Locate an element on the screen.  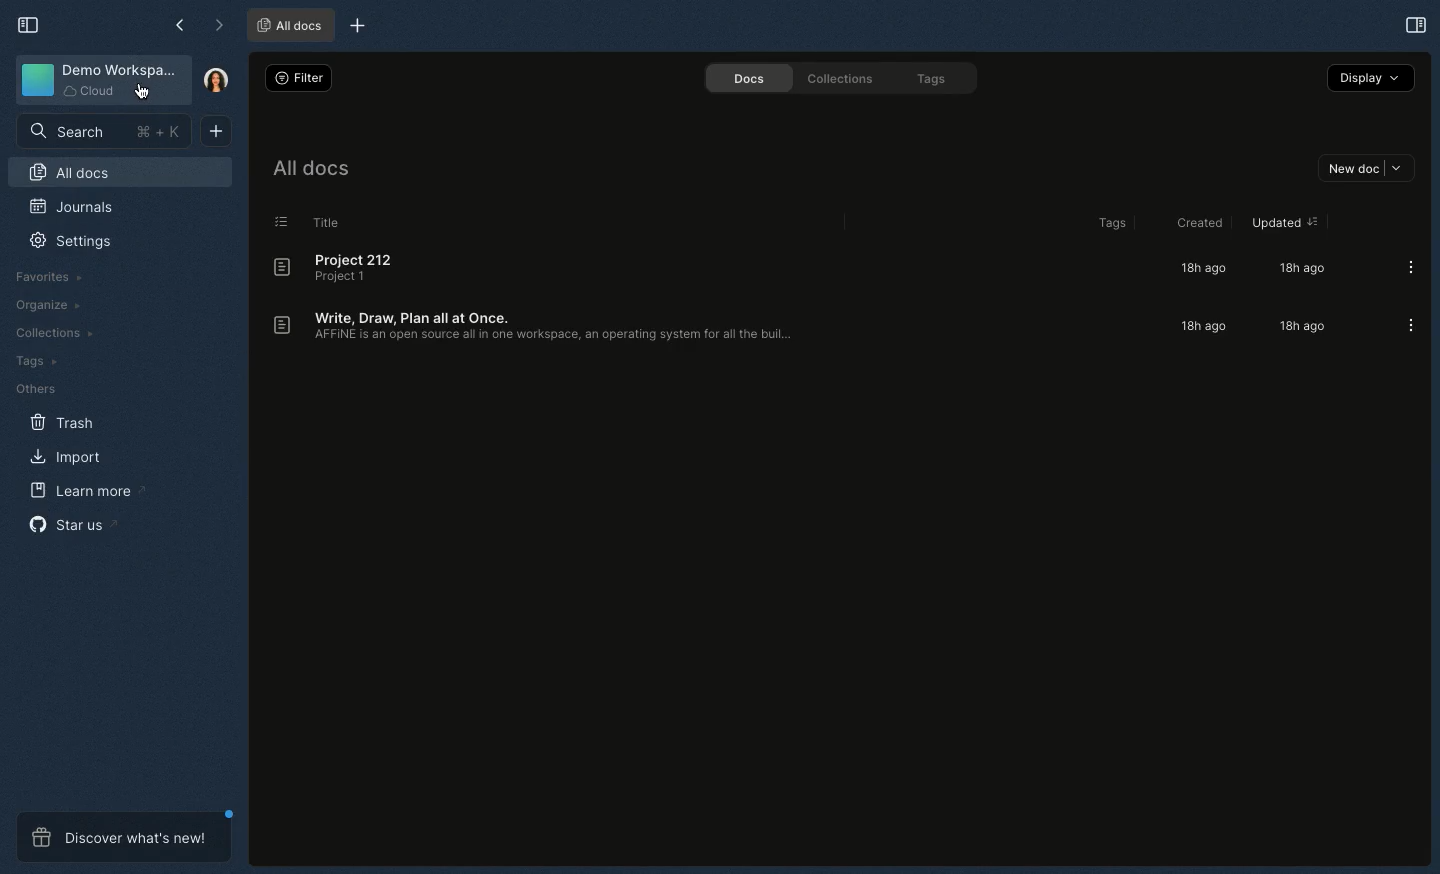
List view is located at coordinates (279, 222).